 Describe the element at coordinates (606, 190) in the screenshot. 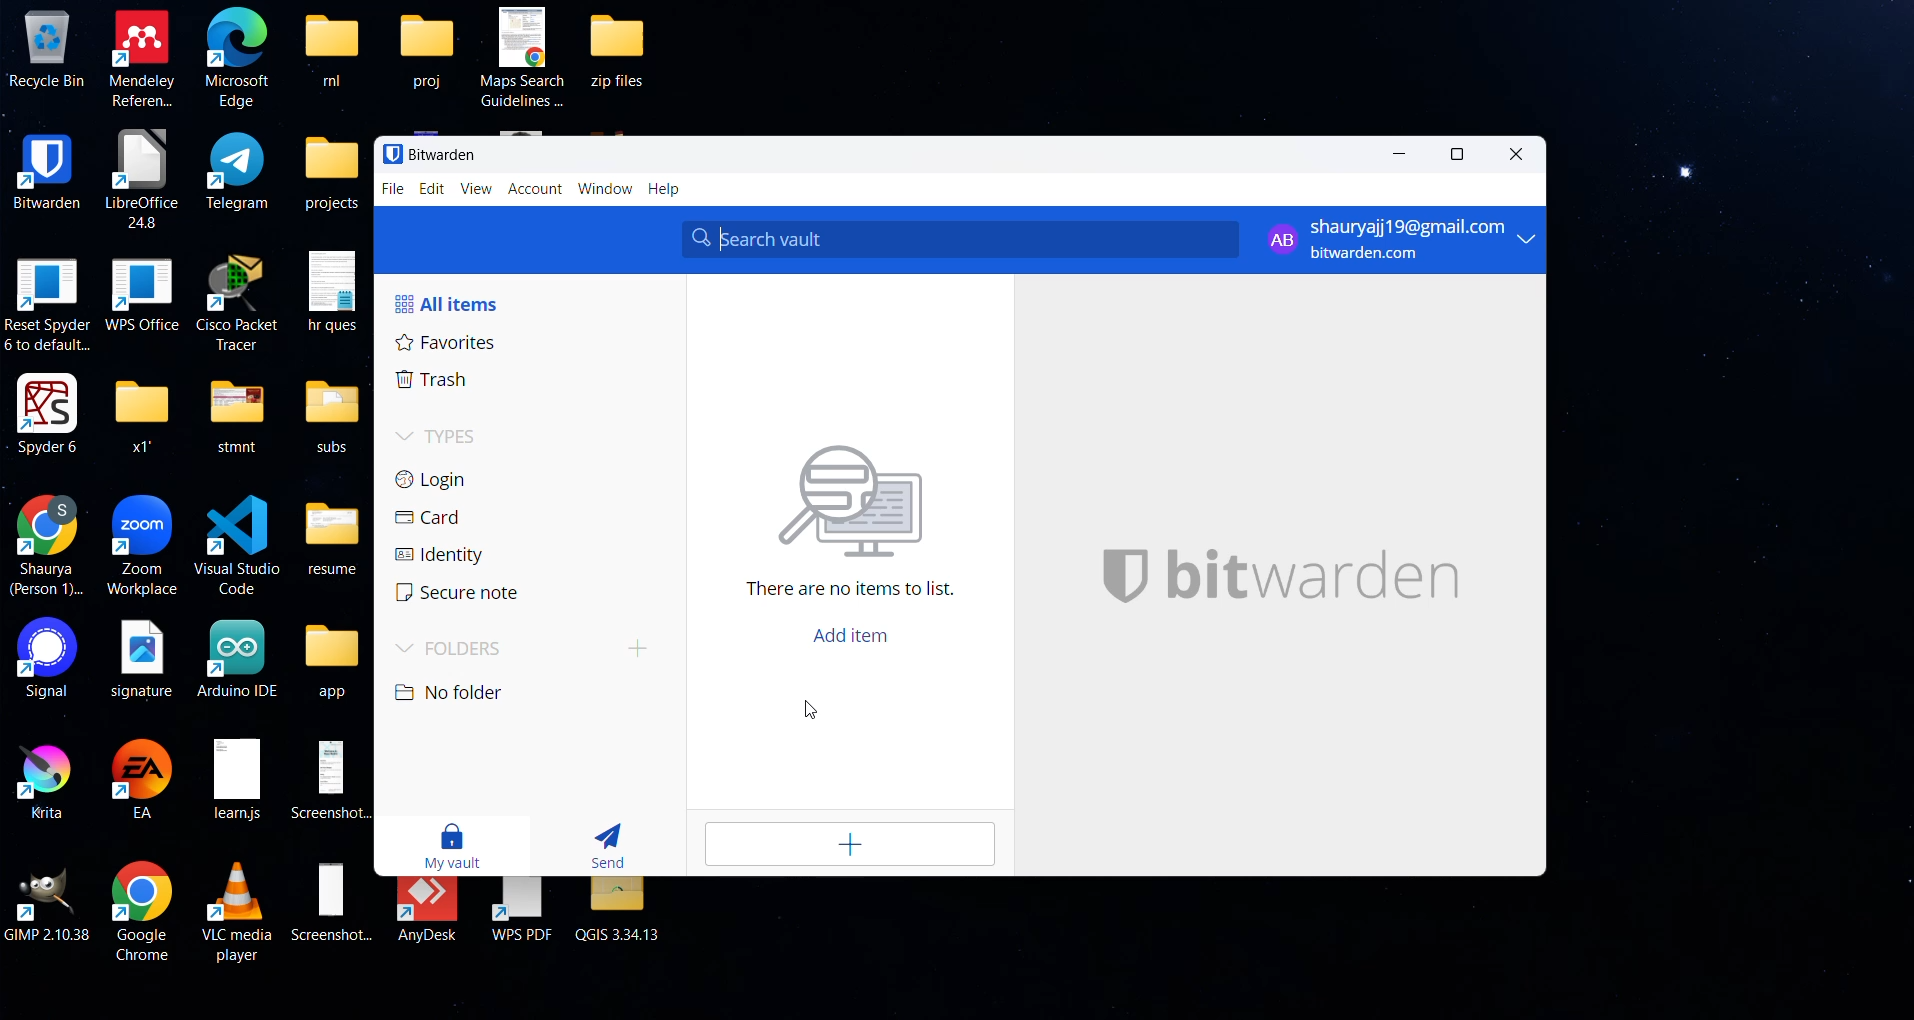

I see `window` at that location.